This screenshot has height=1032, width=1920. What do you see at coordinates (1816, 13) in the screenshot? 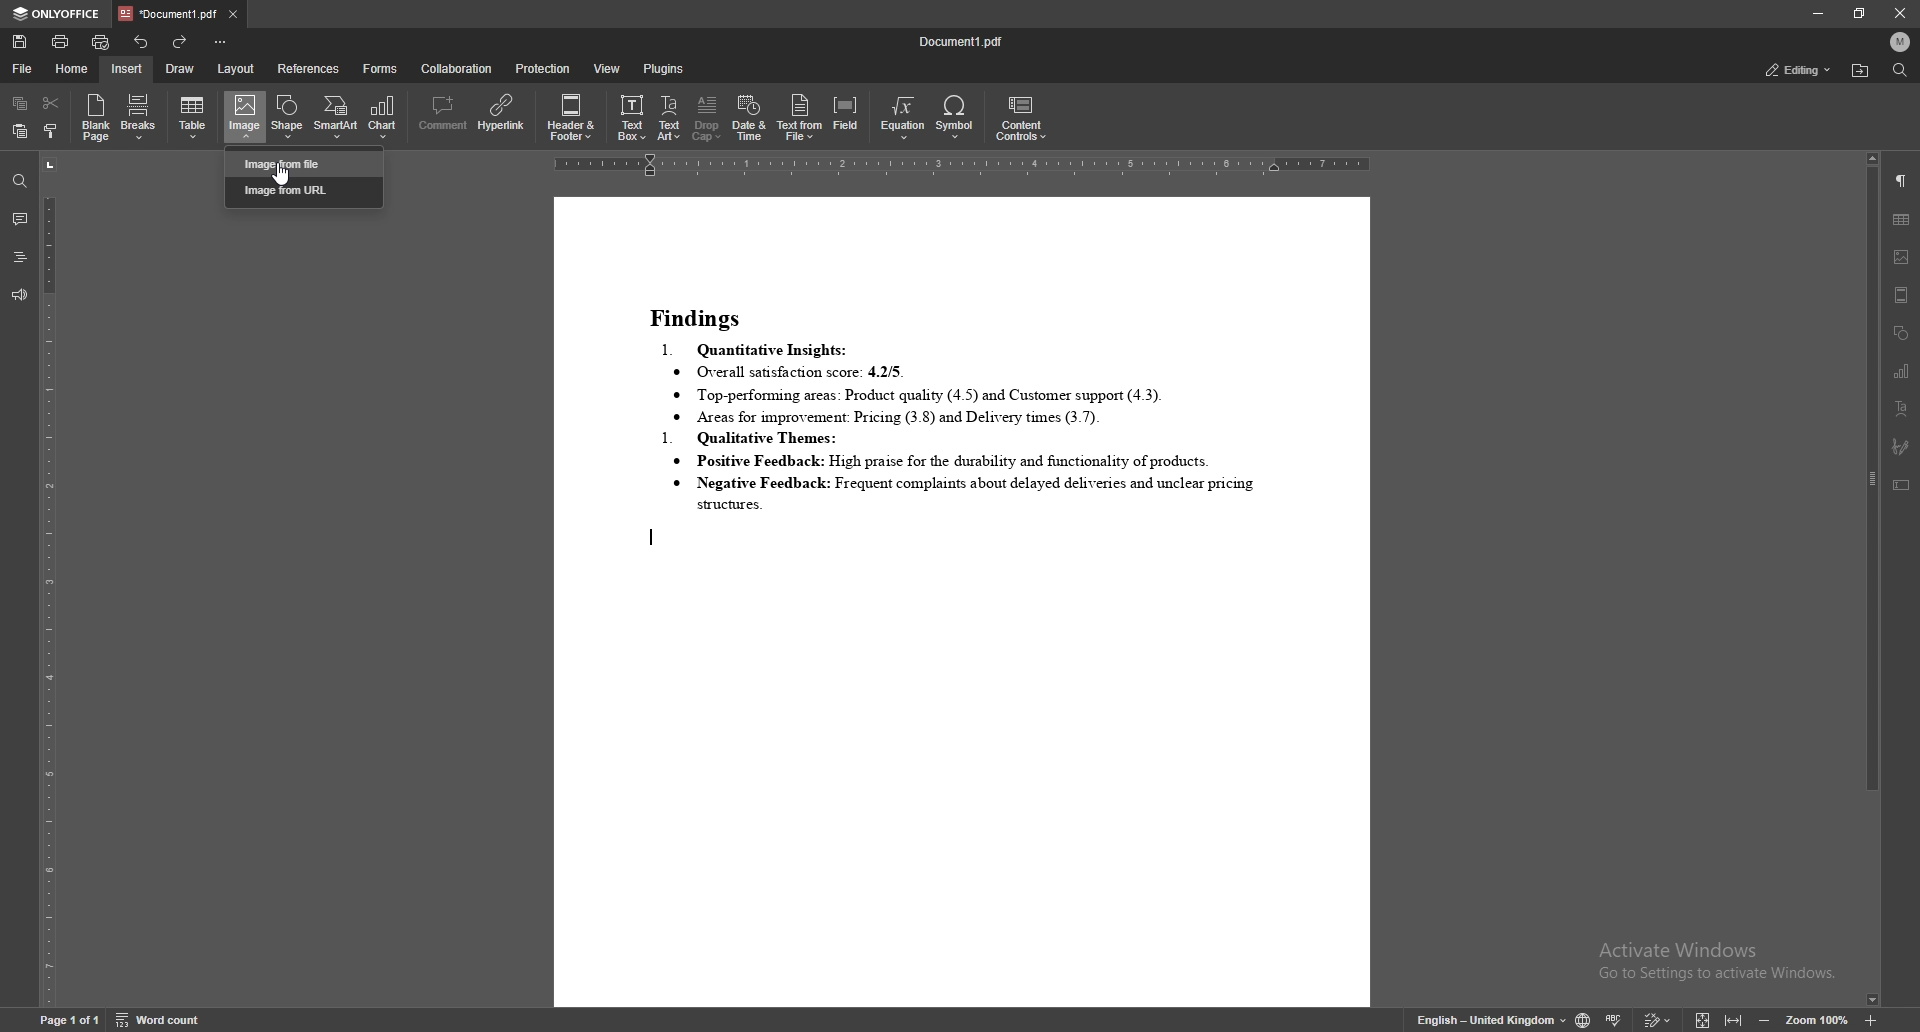
I see `minimize` at bounding box center [1816, 13].